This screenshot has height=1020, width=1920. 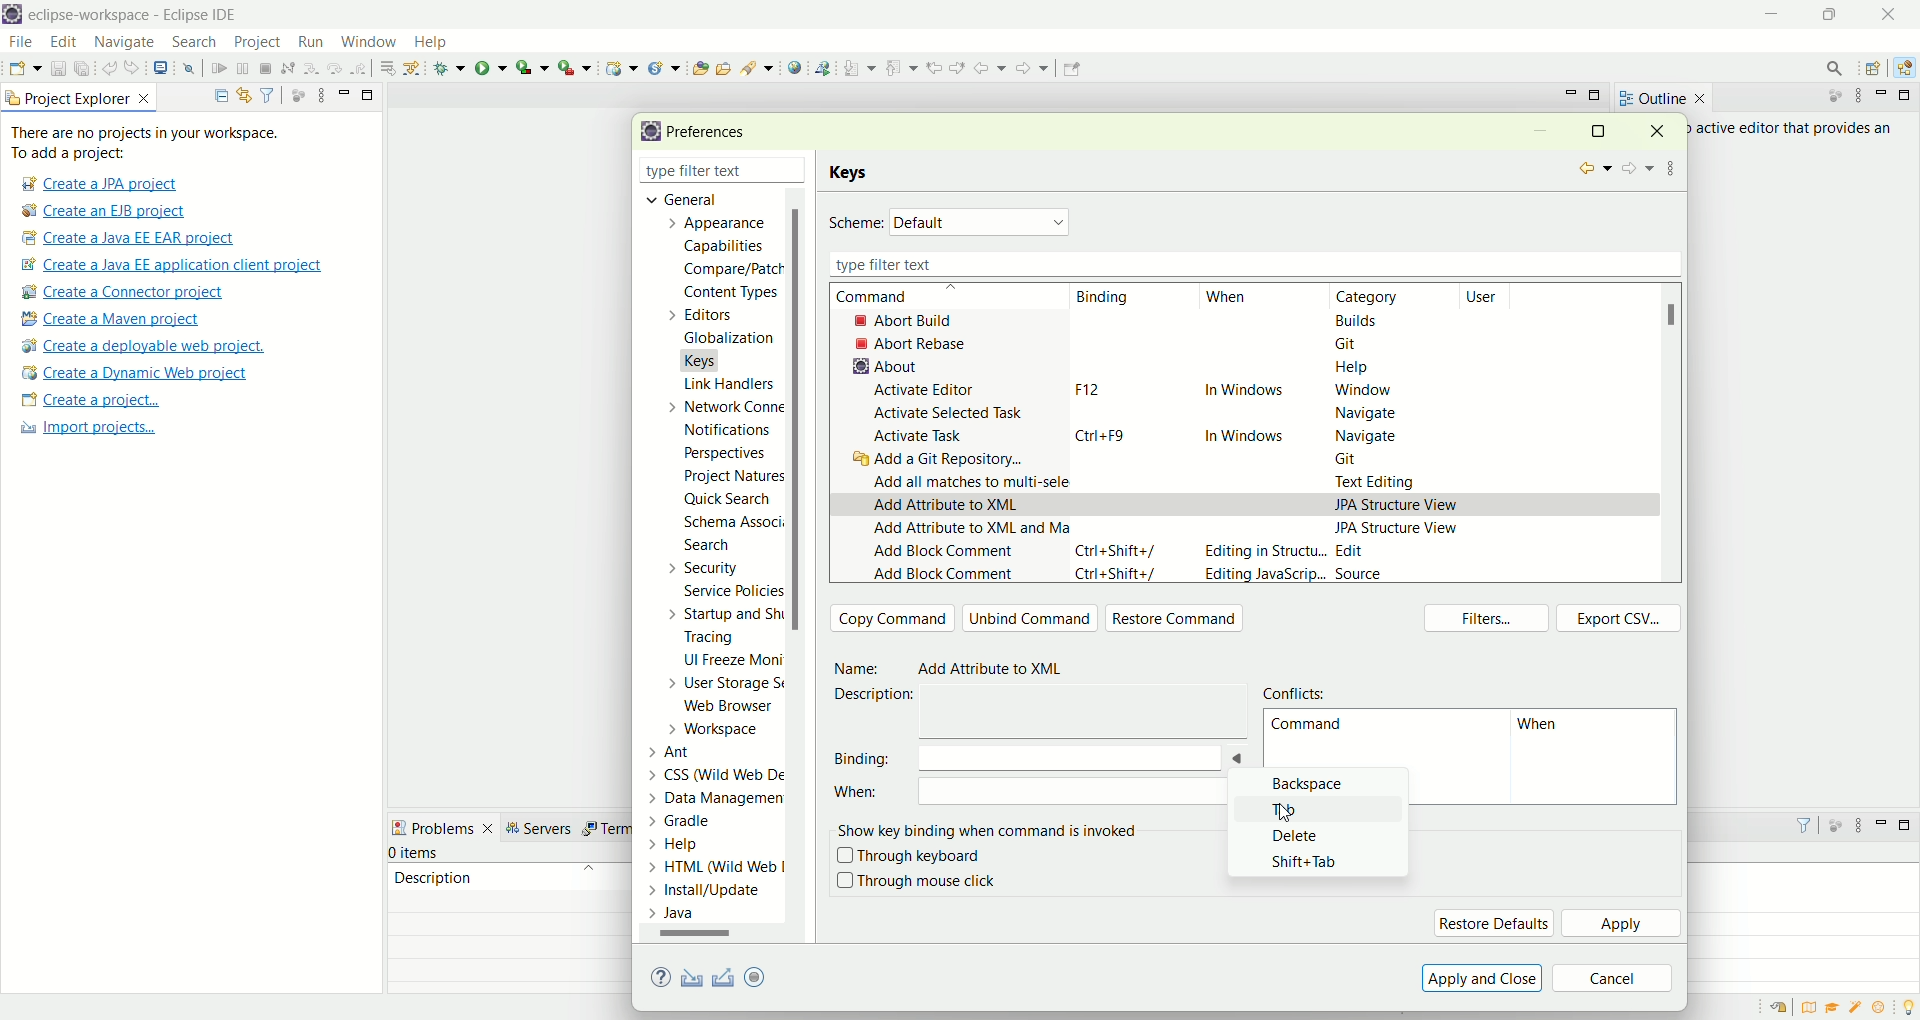 What do you see at coordinates (91, 402) in the screenshot?
I see `create a project` at bounding box center [91, 402].